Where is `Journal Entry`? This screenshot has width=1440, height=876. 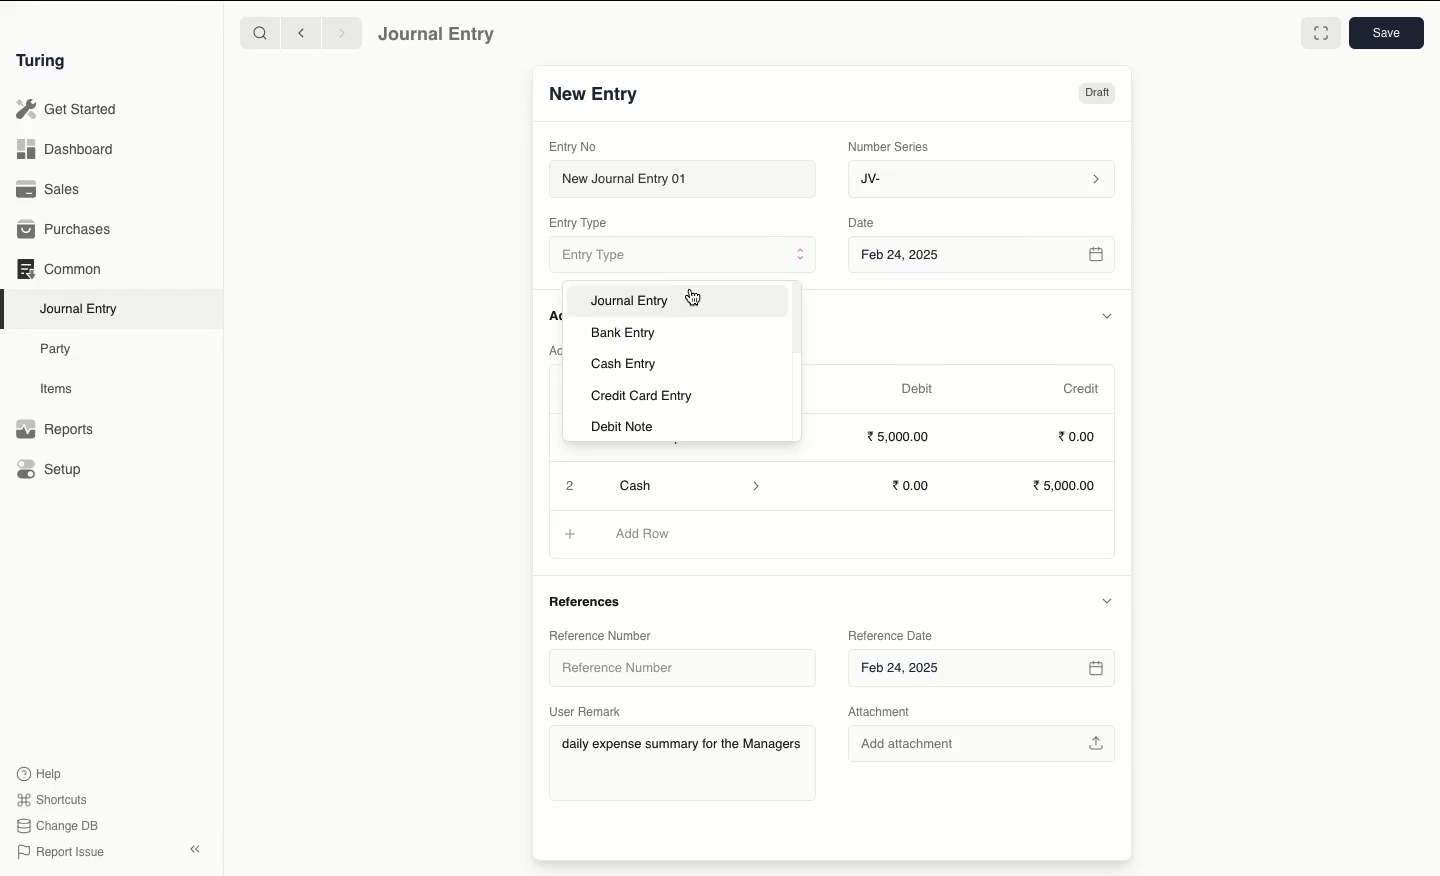 Journal Entry is located at coordinates (80, 310).